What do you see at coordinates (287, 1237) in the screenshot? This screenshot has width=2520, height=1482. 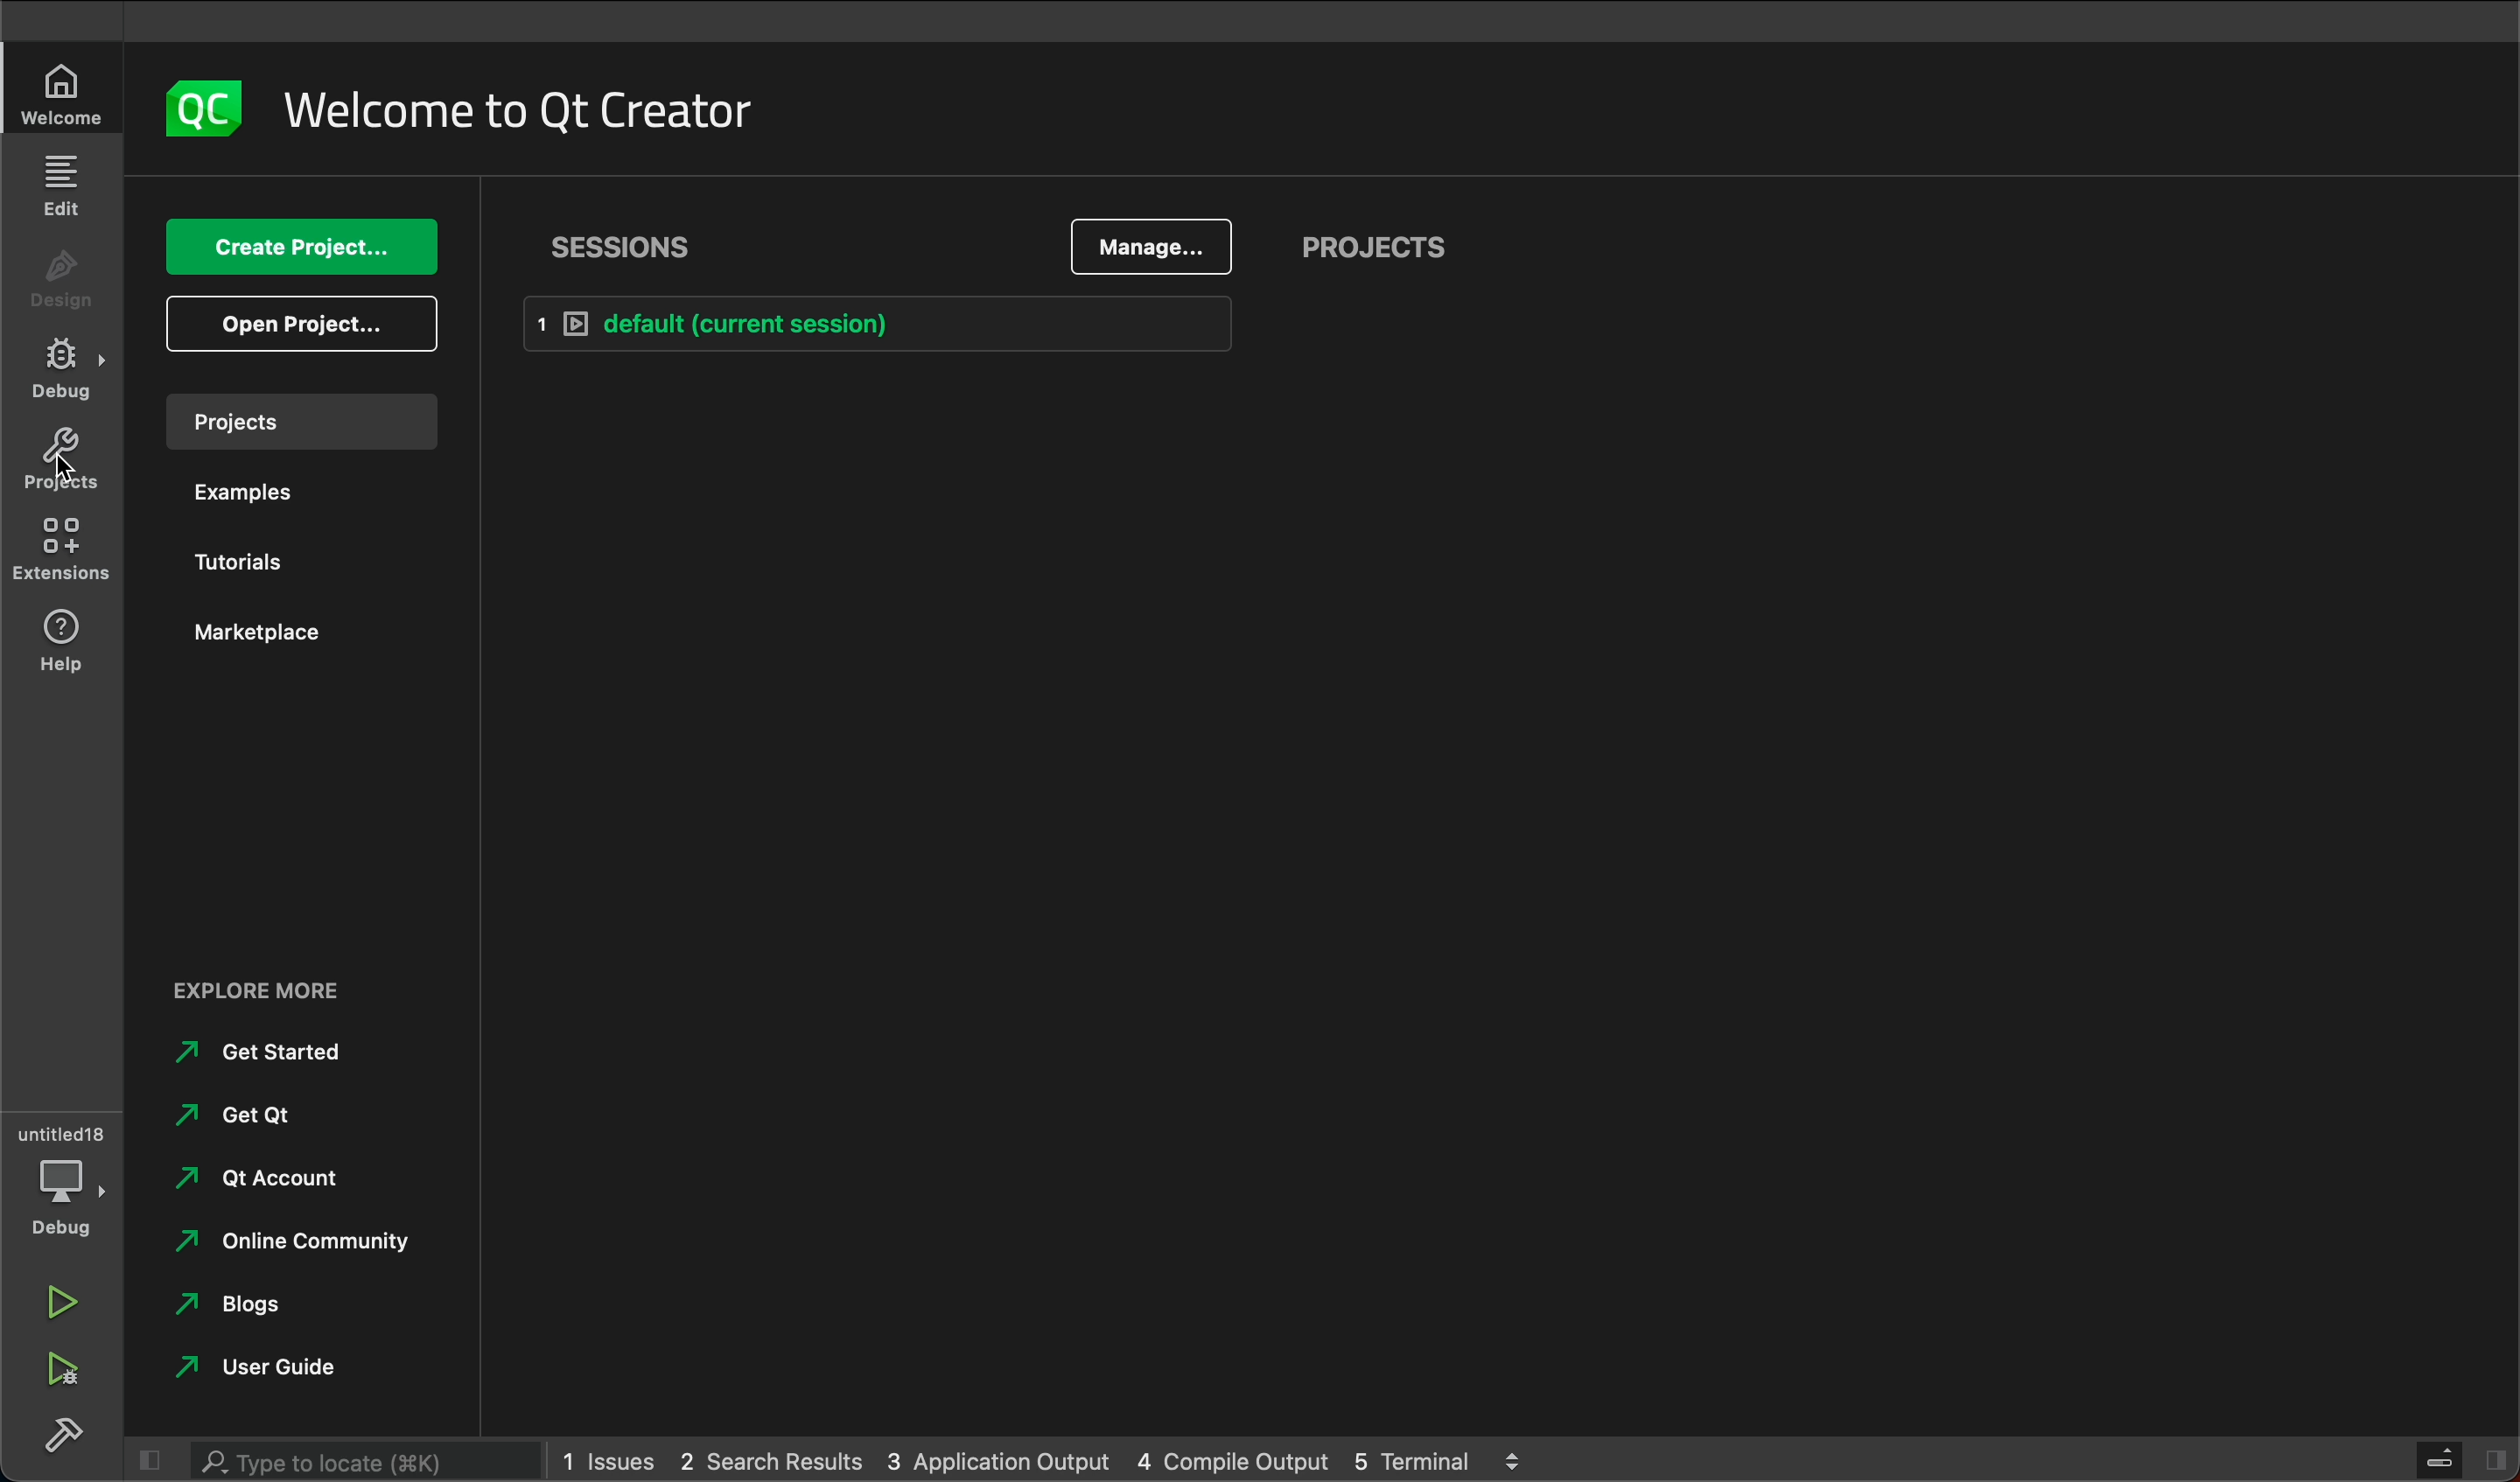 I see `Online Community` at bounding box center [287, 1237].